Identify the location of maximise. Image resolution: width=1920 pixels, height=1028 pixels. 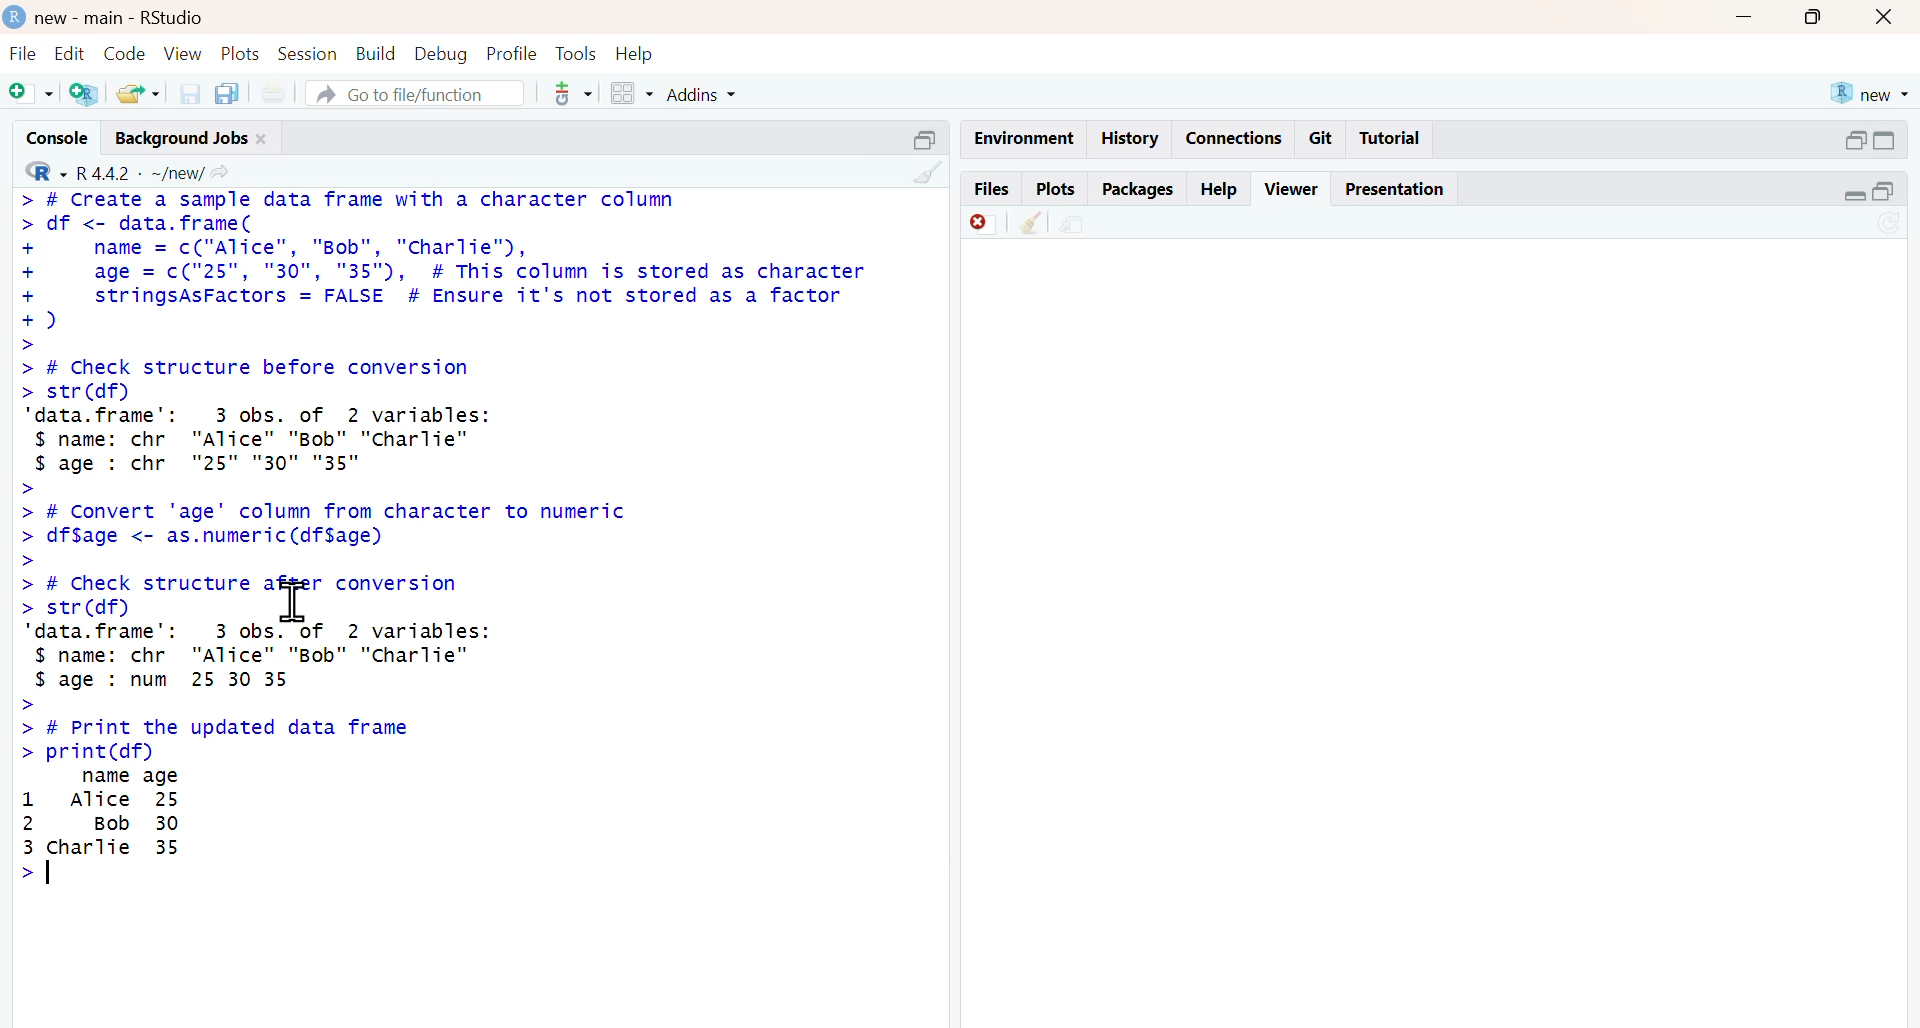
(1812, 16).